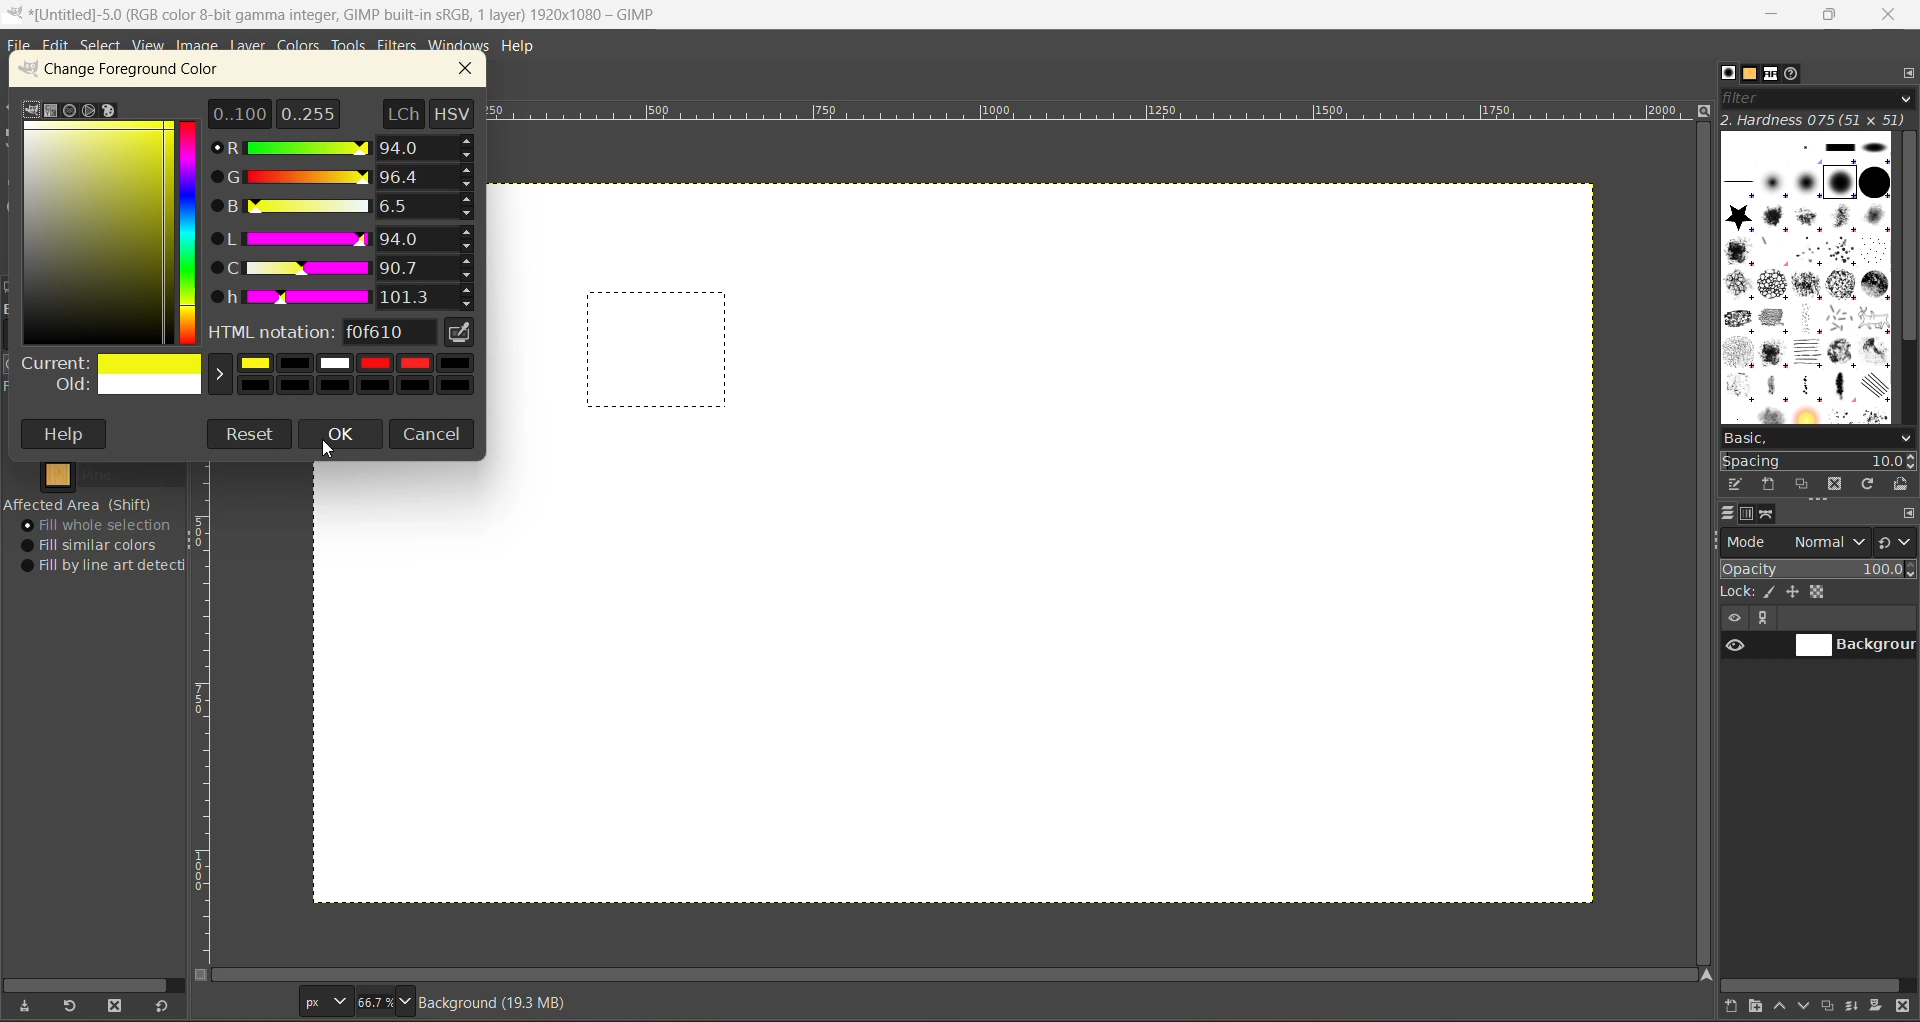  What do you see at coordinates (1802, 280) in the screenshot?
I see `brushes` at bounding box center [1802, 280].